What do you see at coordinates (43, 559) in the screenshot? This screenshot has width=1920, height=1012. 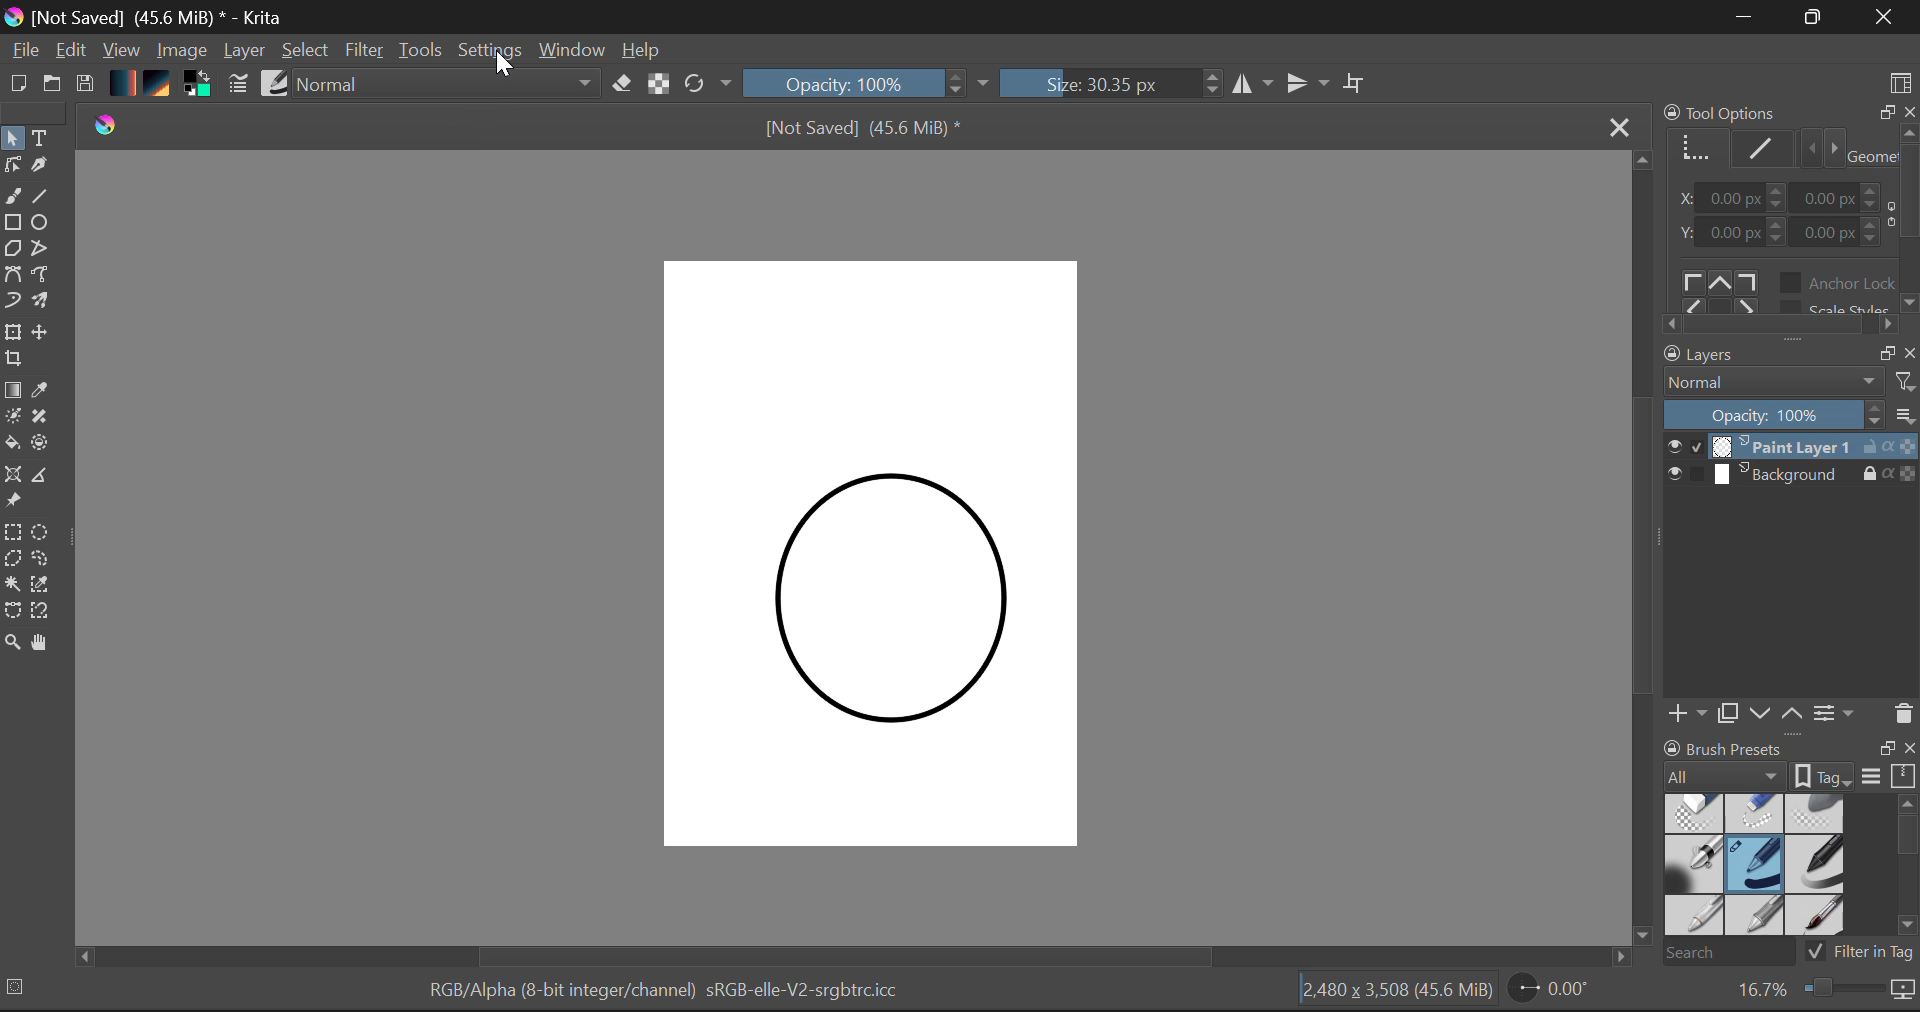 I see `Freehand Selection` at bounding box center [43, 559].